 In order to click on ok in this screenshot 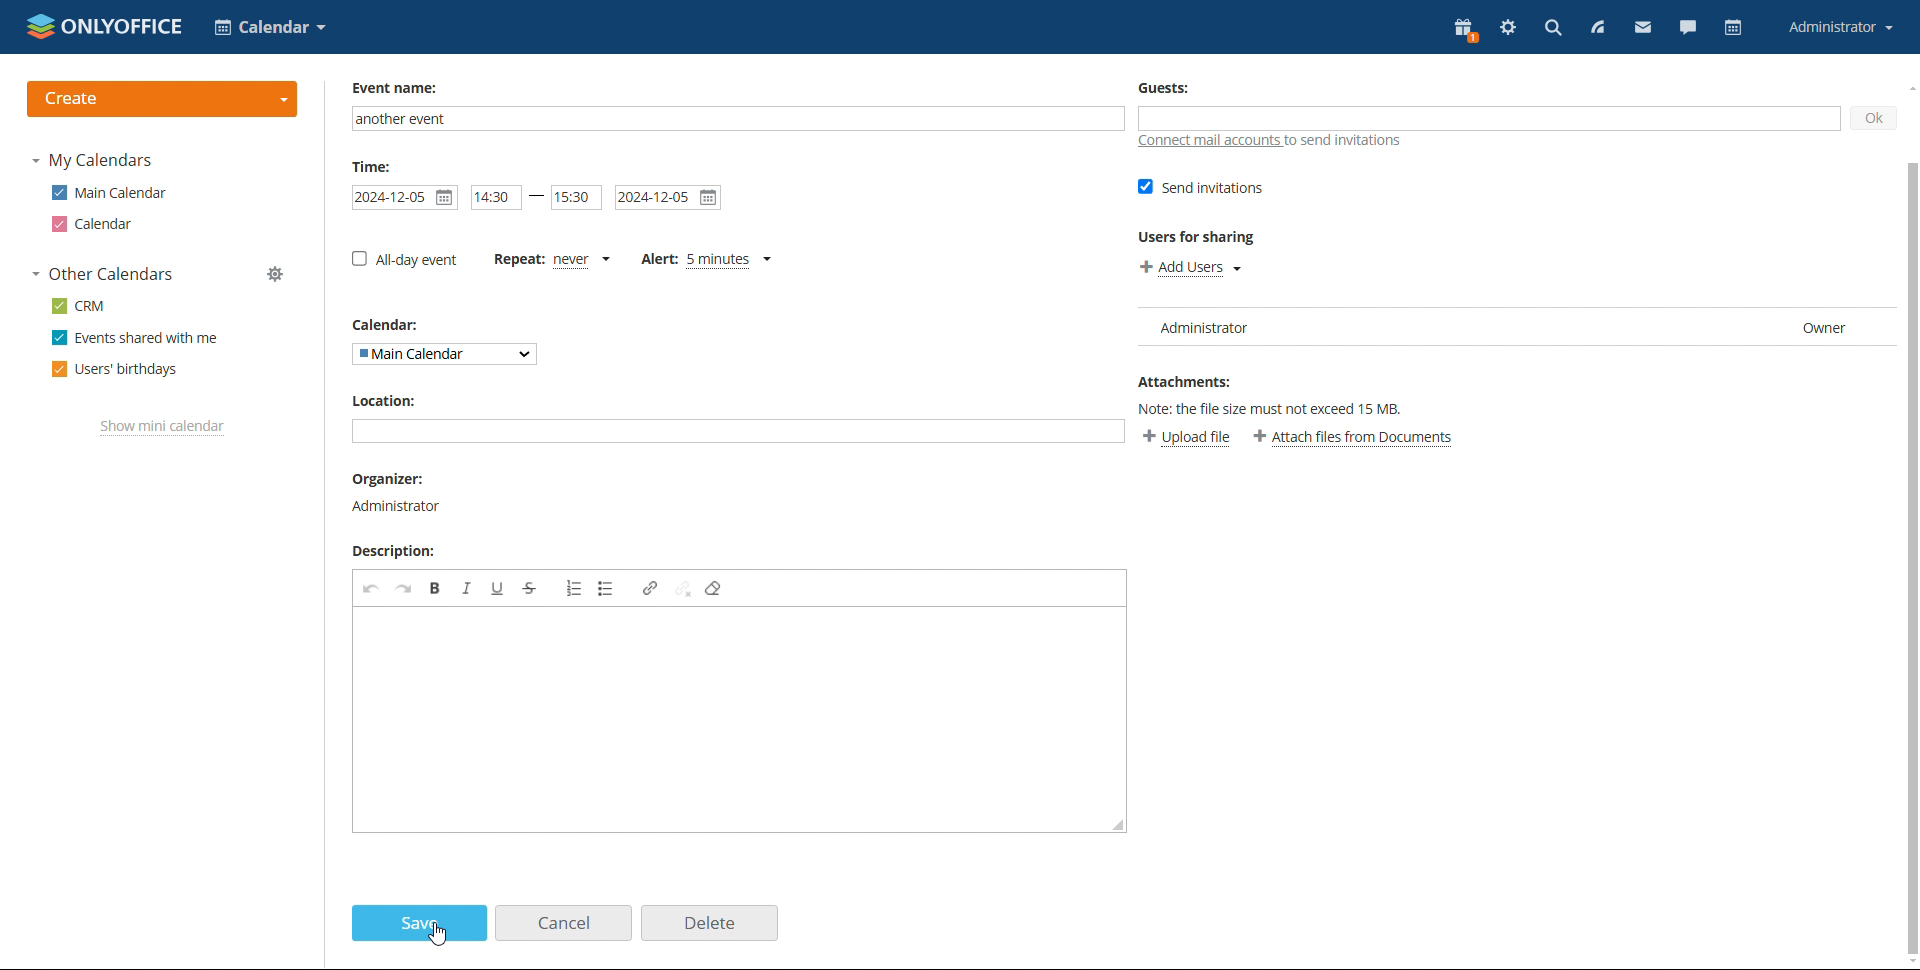, I will do `click(1873, 119)`.